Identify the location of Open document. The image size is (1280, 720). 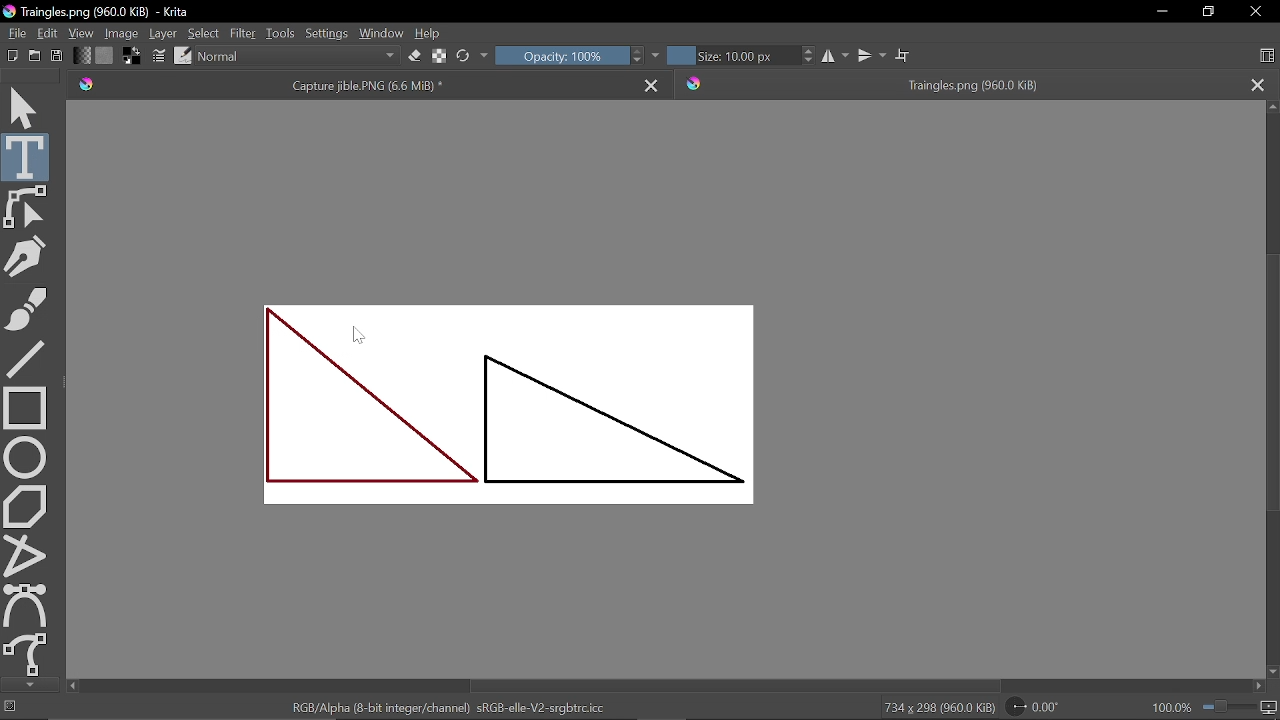
(34, 58).